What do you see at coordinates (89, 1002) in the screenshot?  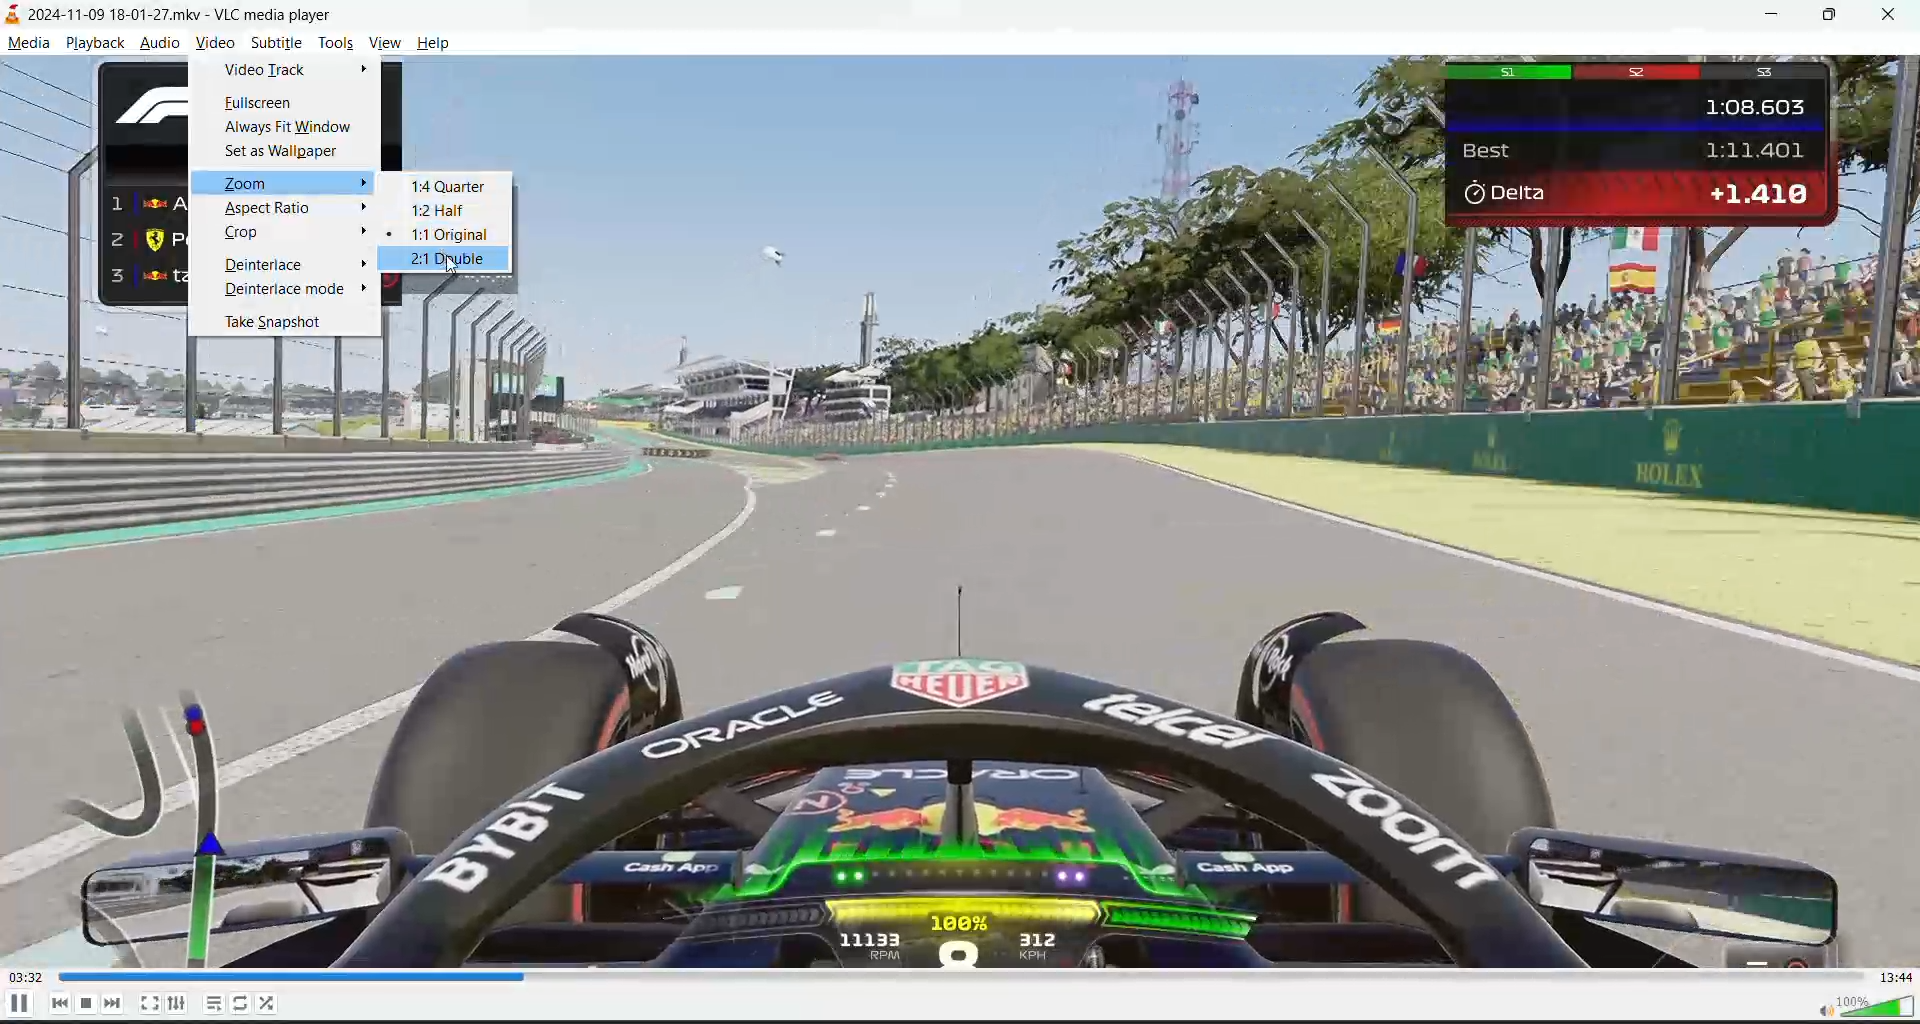 I see `stop` at bounding box center [89, 1002].